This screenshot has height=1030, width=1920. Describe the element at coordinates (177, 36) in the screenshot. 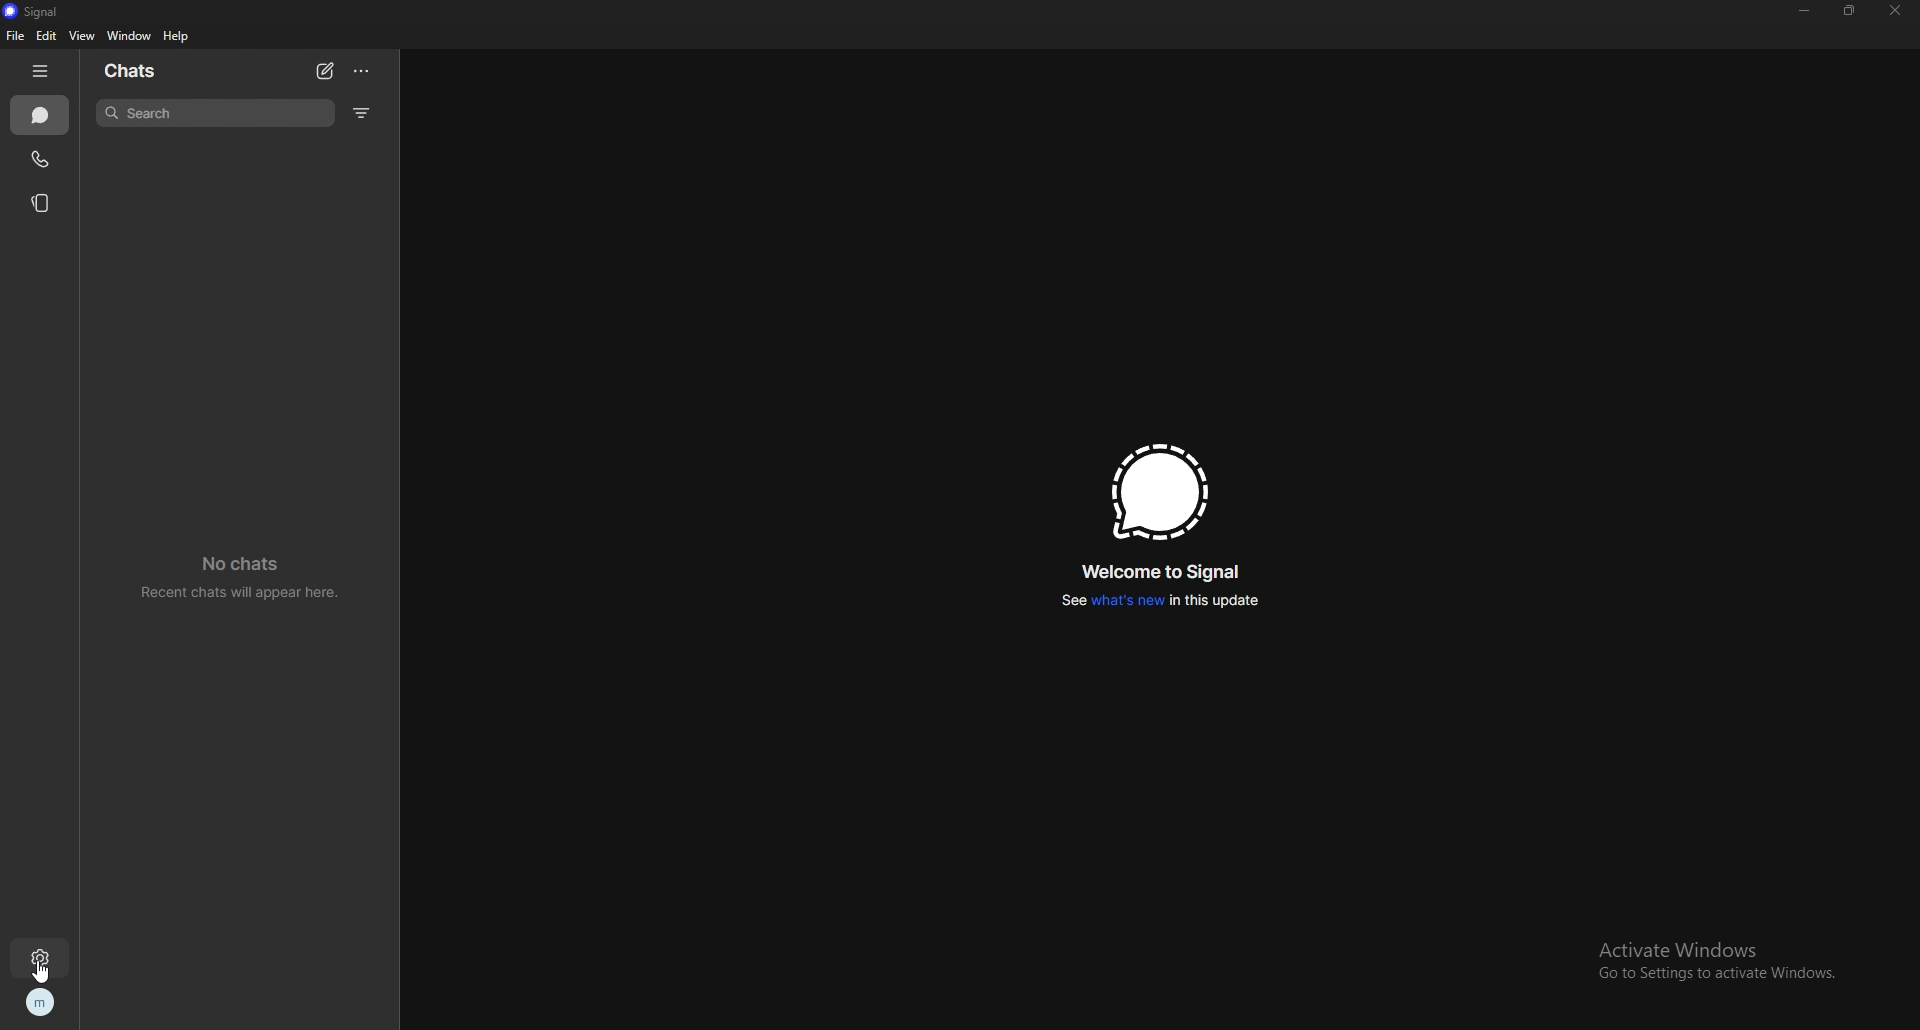

I see `help` at that location.